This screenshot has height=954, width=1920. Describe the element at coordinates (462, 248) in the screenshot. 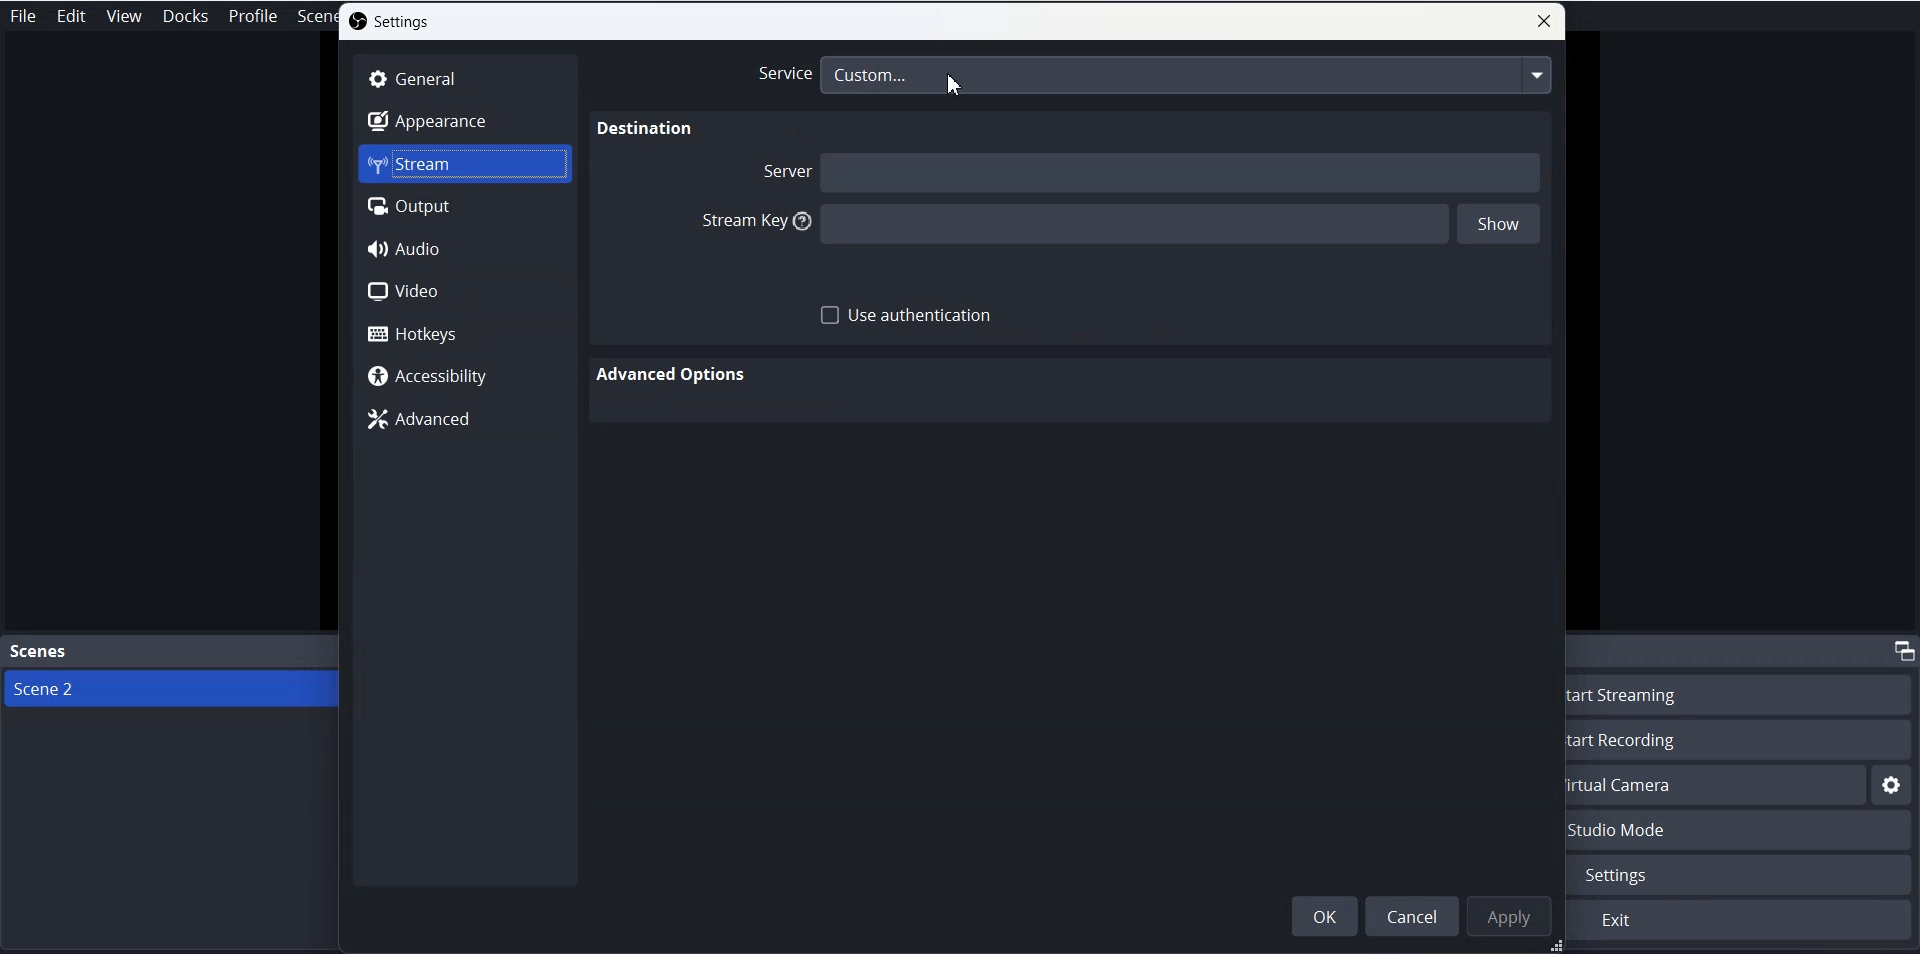

I see `Audio` at that location.